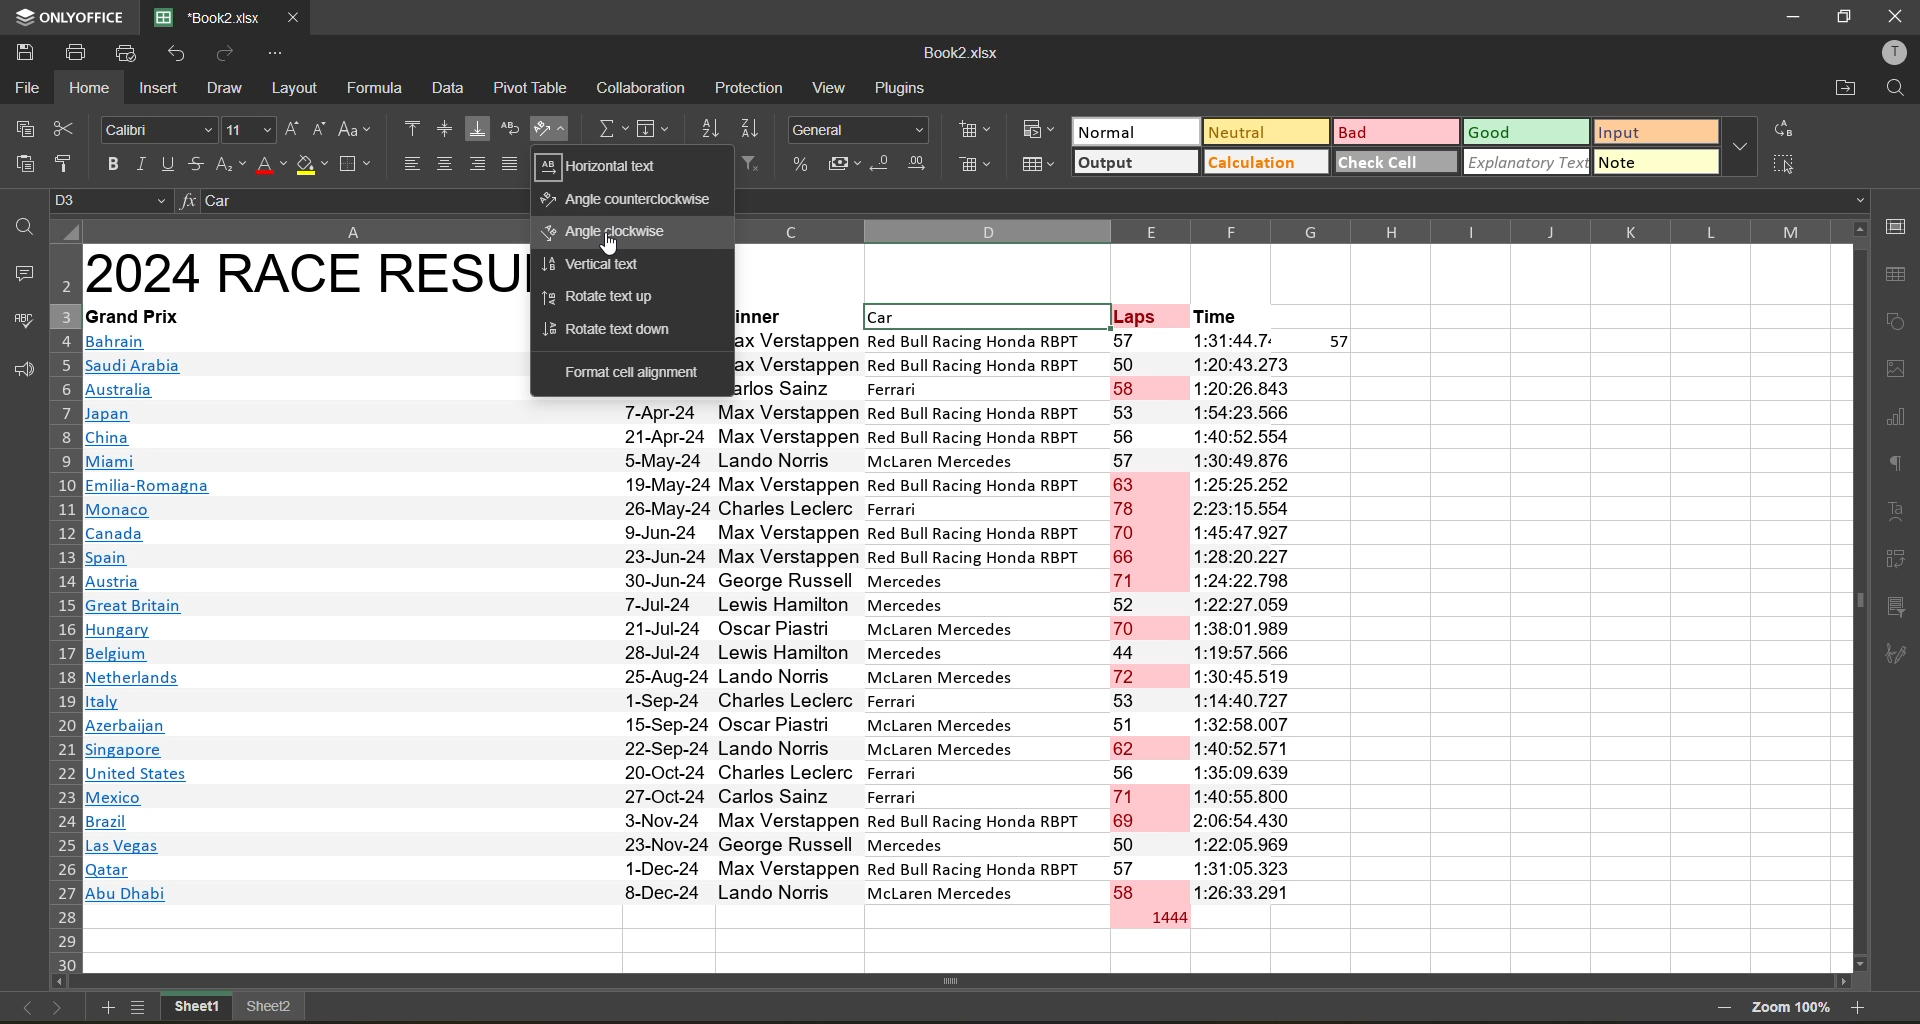 The width and height of the screenshot is (1920, 1024). I want to click on Scroll down, so click(1858, 964).